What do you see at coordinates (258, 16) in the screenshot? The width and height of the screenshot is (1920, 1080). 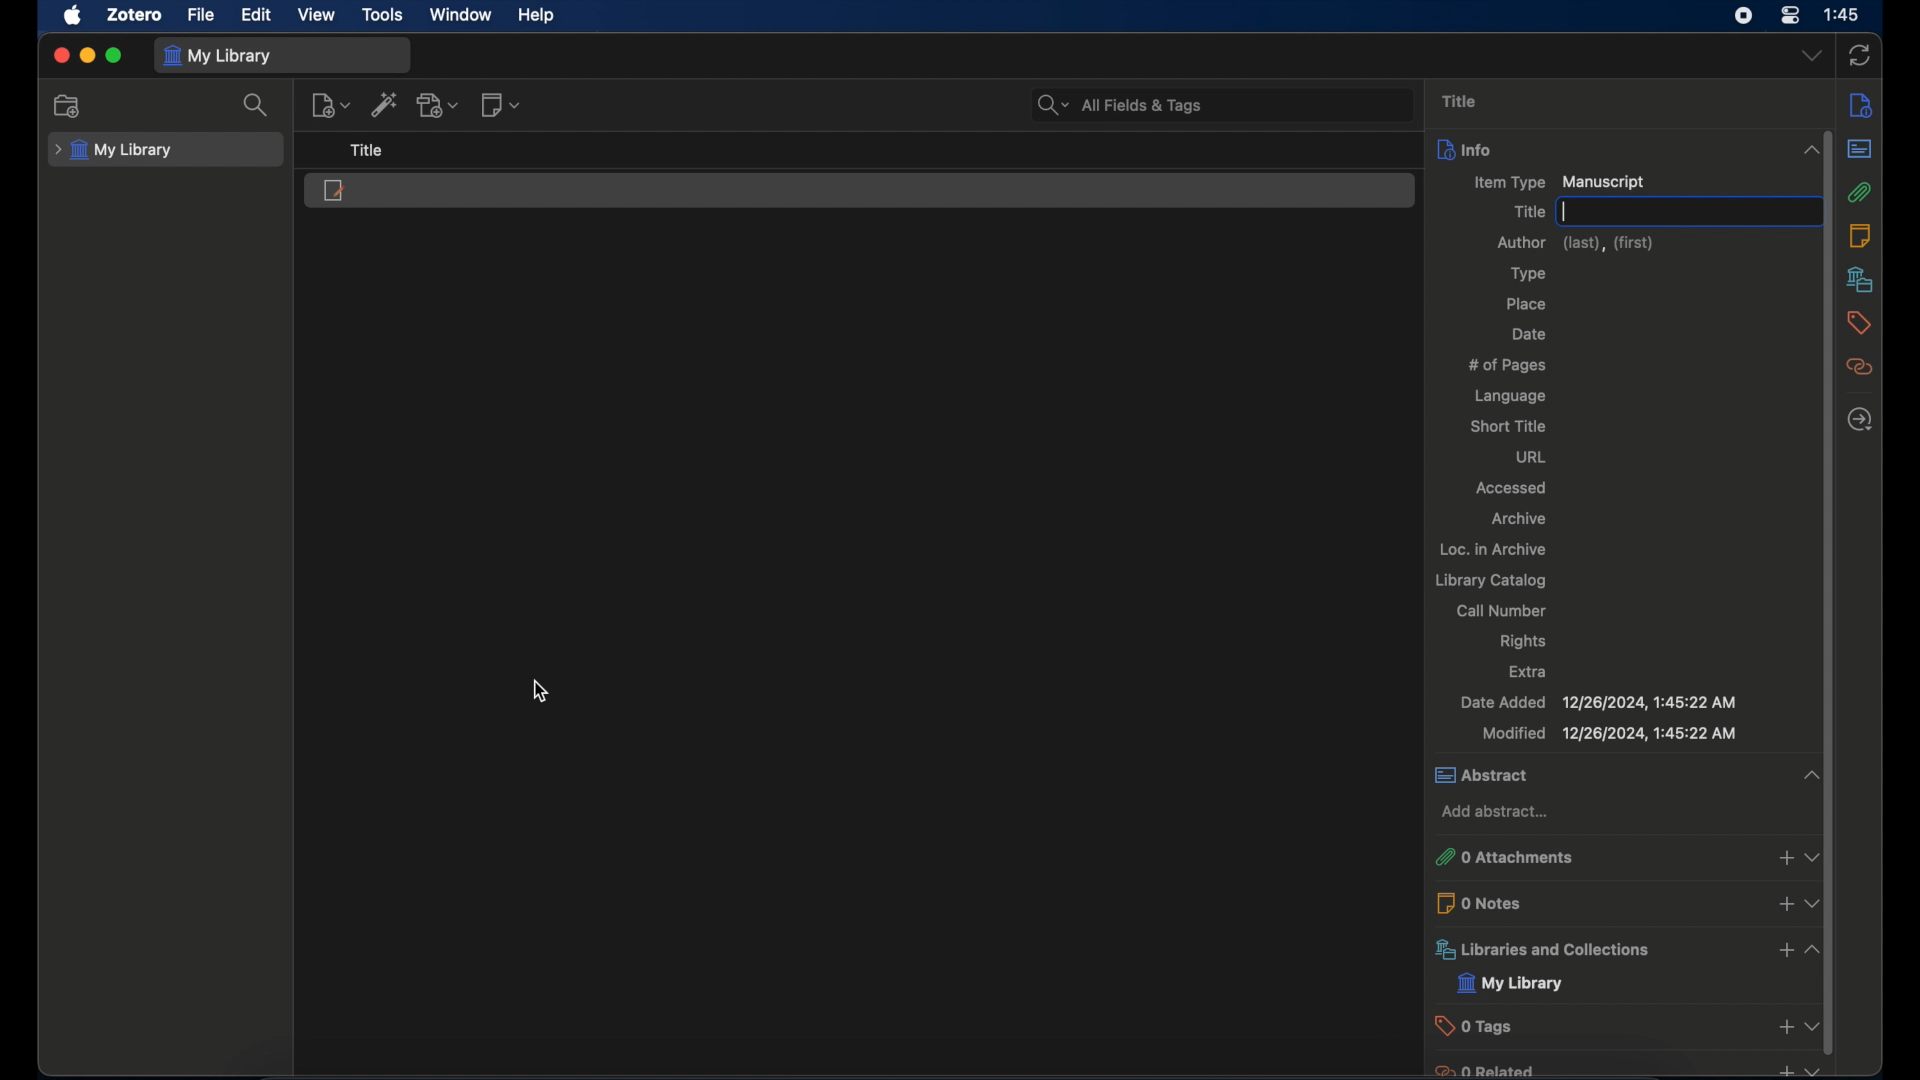 I see `edit` at bounding box center [258, 16].